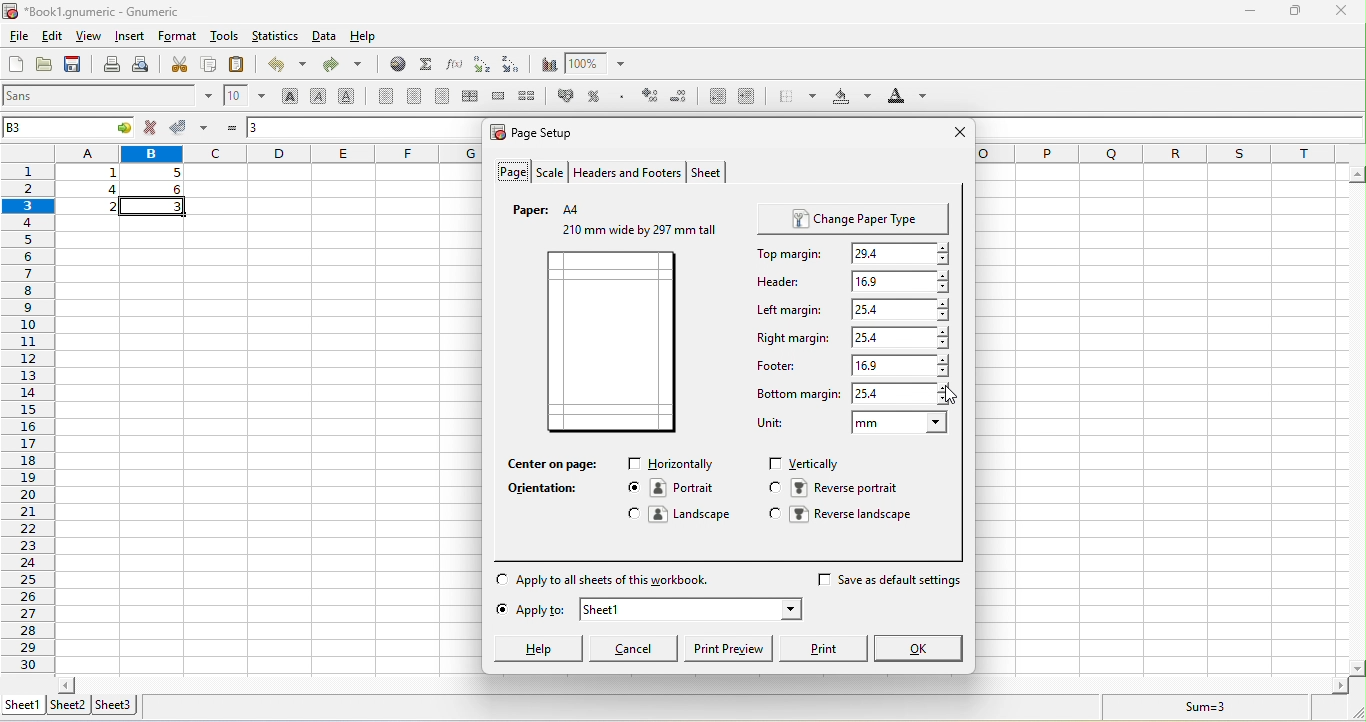 Image resolution: width=1366 pixels, height=722 pixels. What do you see at coordinates (692, 608) in the screenshot?
I see `sheet 1` at bounding box center [692, 608].